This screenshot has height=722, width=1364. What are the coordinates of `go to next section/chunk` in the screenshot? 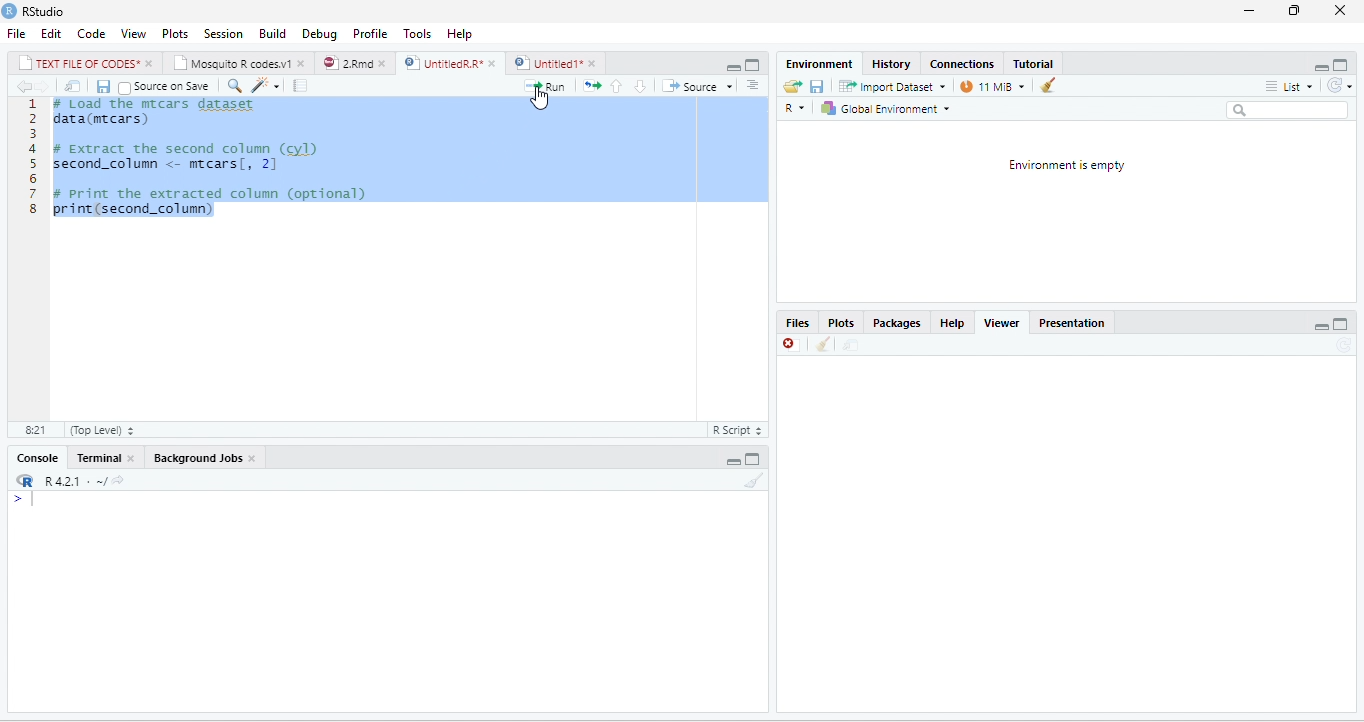 It's located at (639, 85).